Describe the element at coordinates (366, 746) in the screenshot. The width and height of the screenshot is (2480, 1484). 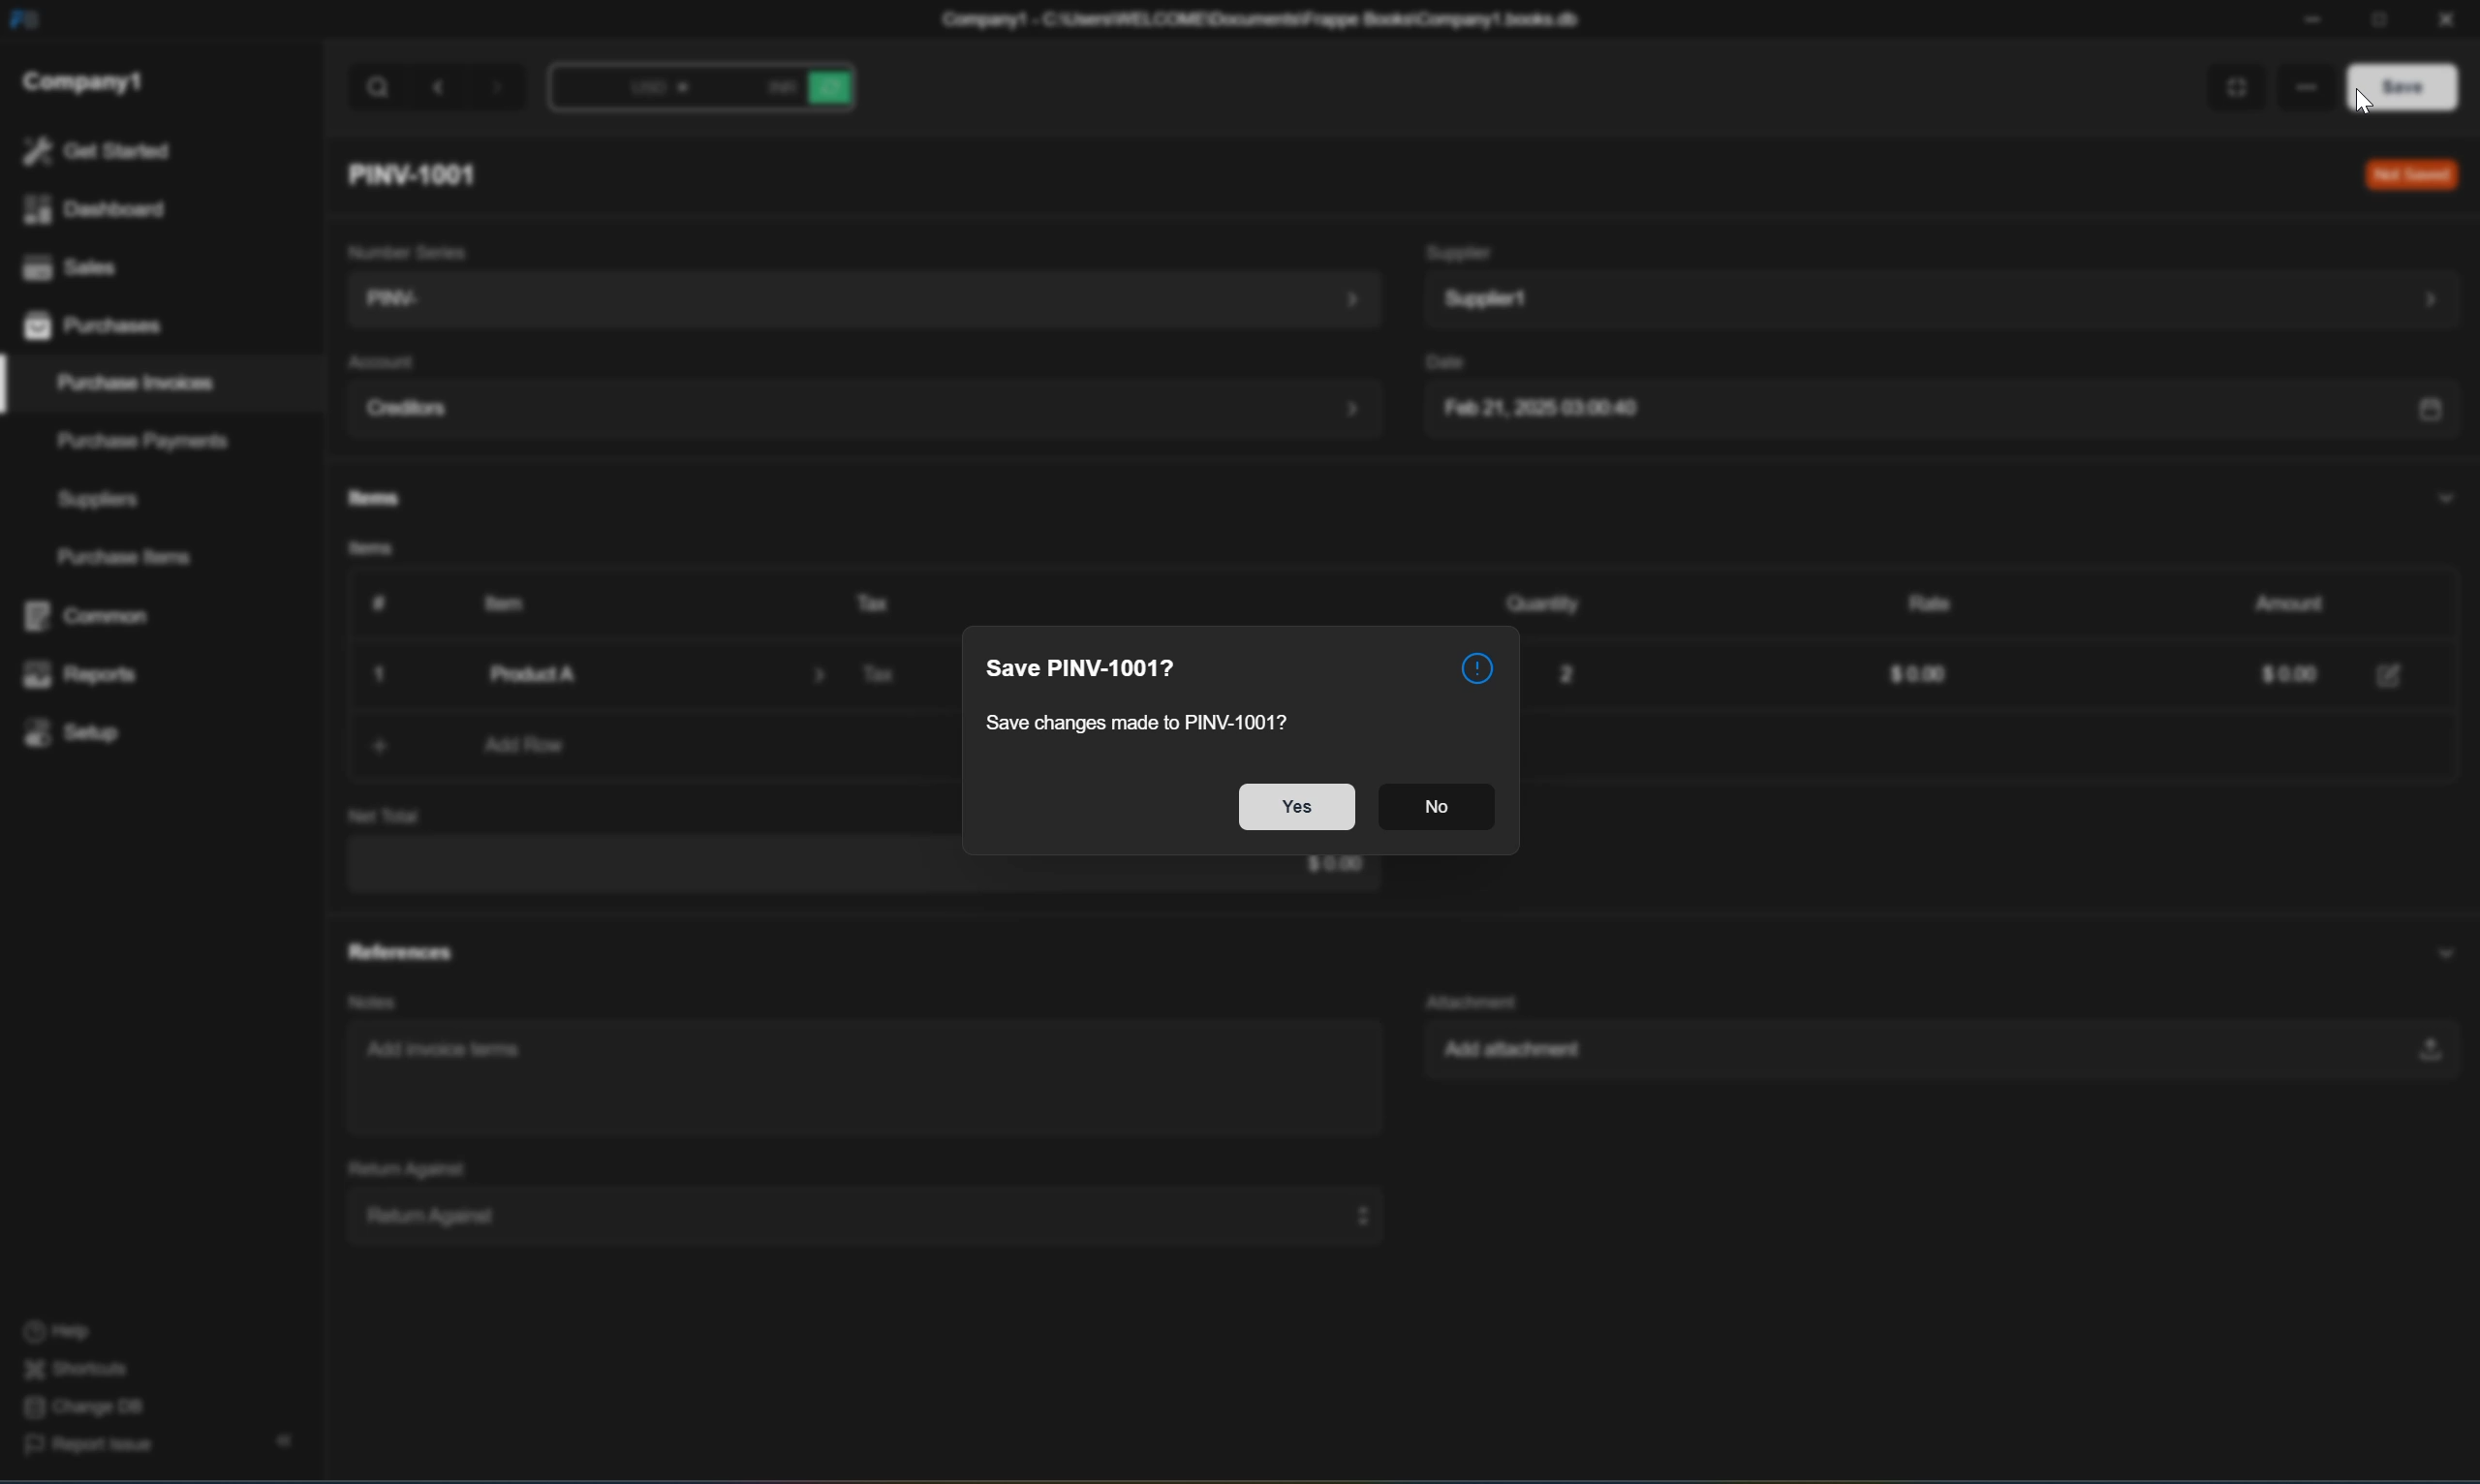
I see `Add` at that location.